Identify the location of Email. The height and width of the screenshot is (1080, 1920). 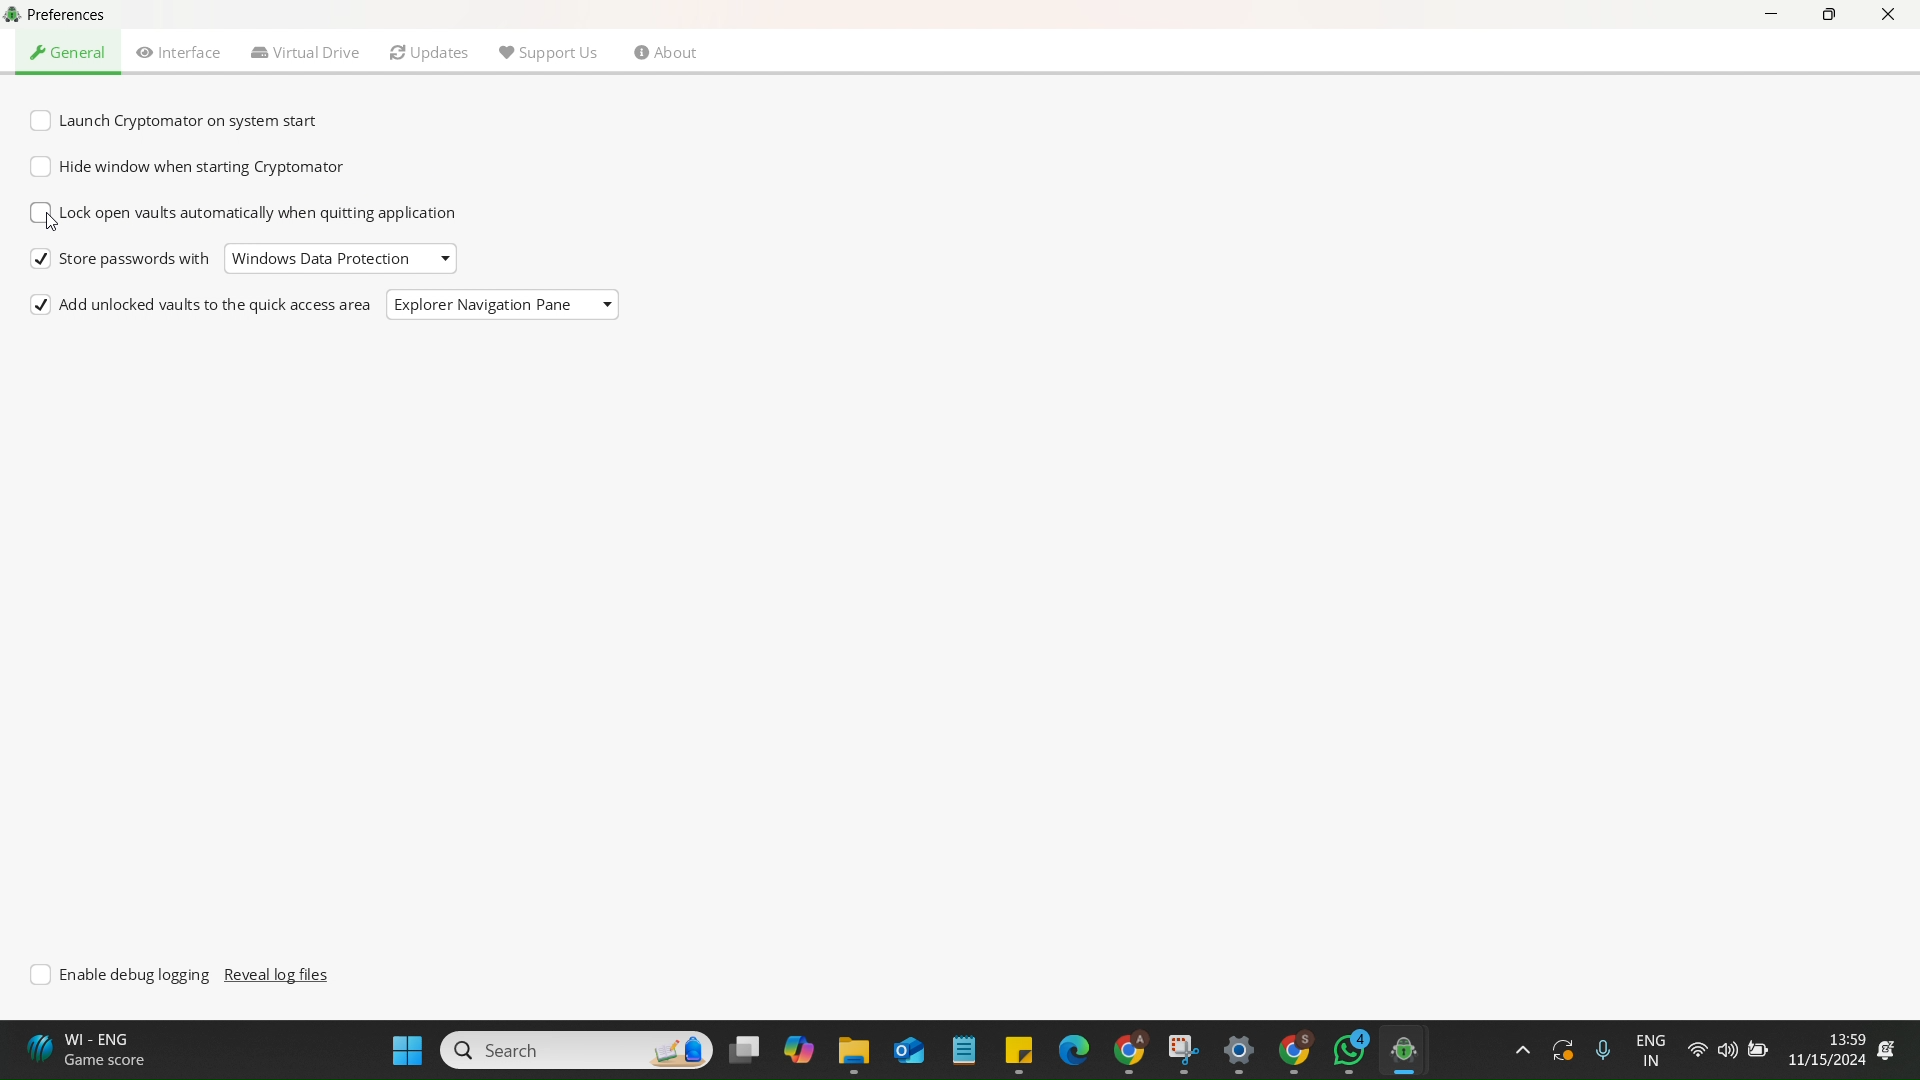
(907, 1051).